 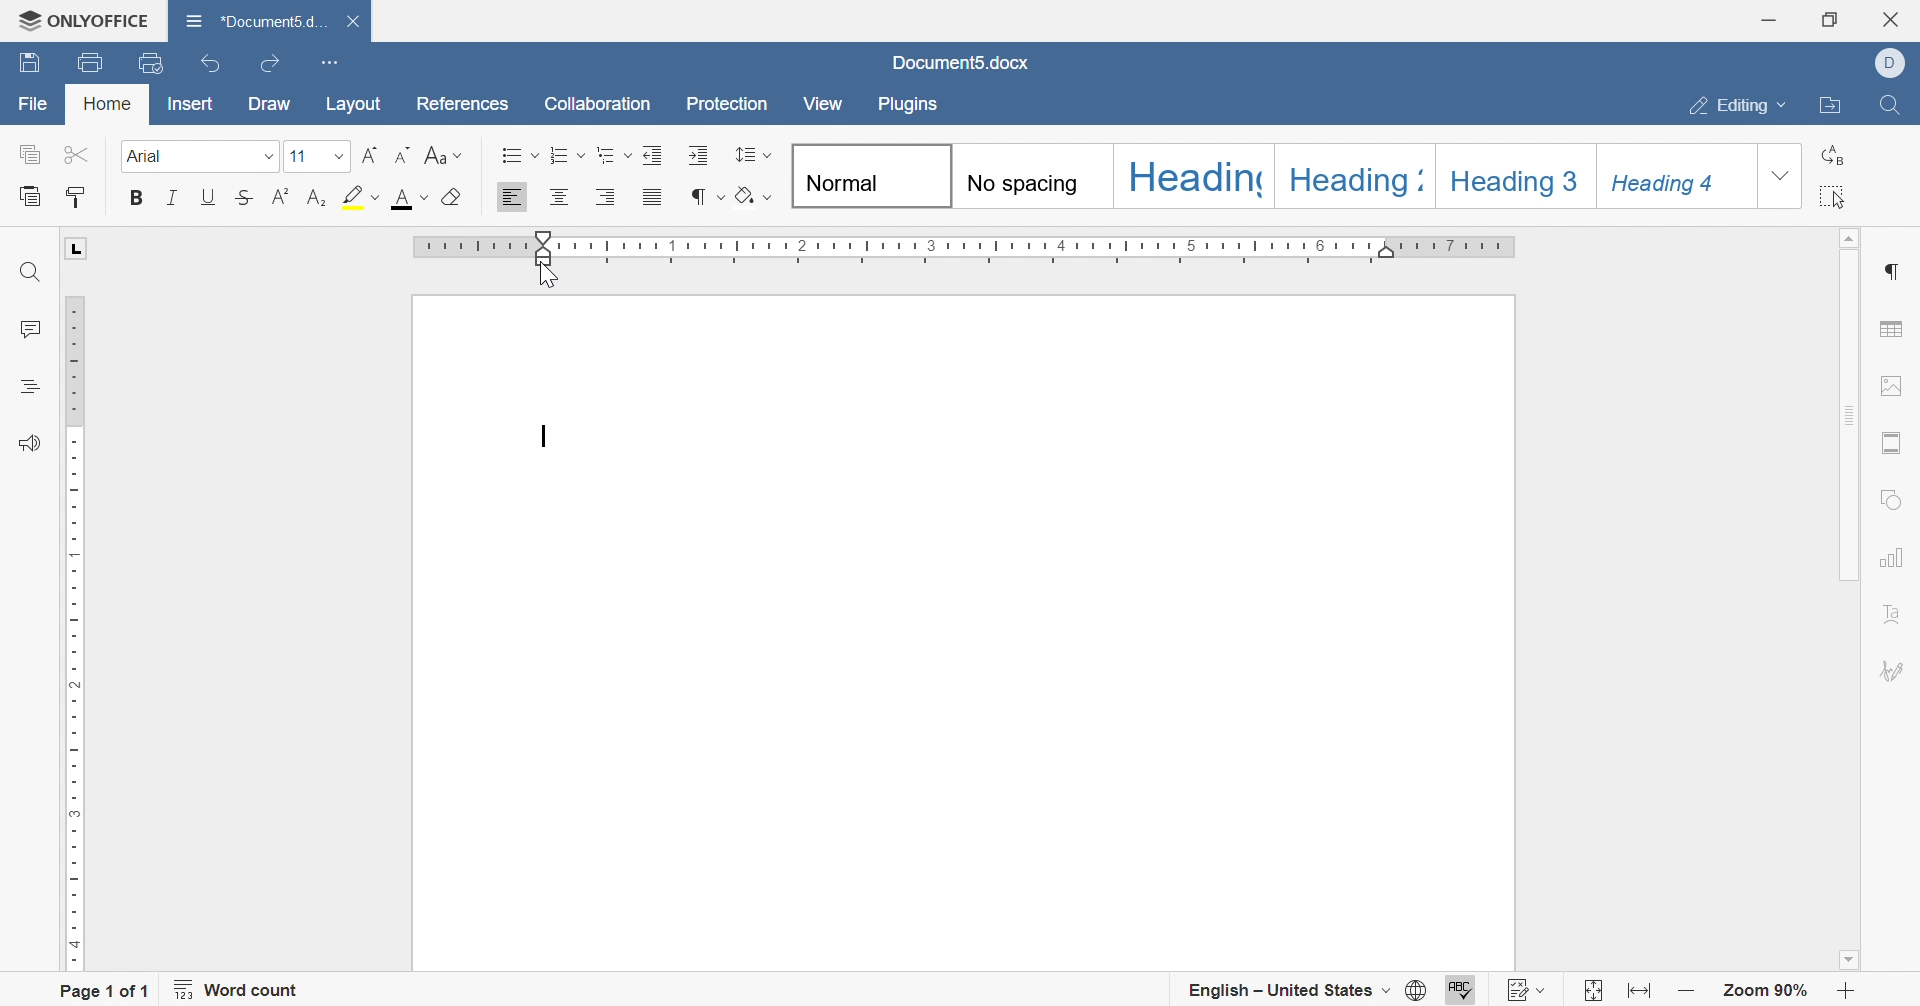 I want to click on scroll up, so click(x=1853, y=235).